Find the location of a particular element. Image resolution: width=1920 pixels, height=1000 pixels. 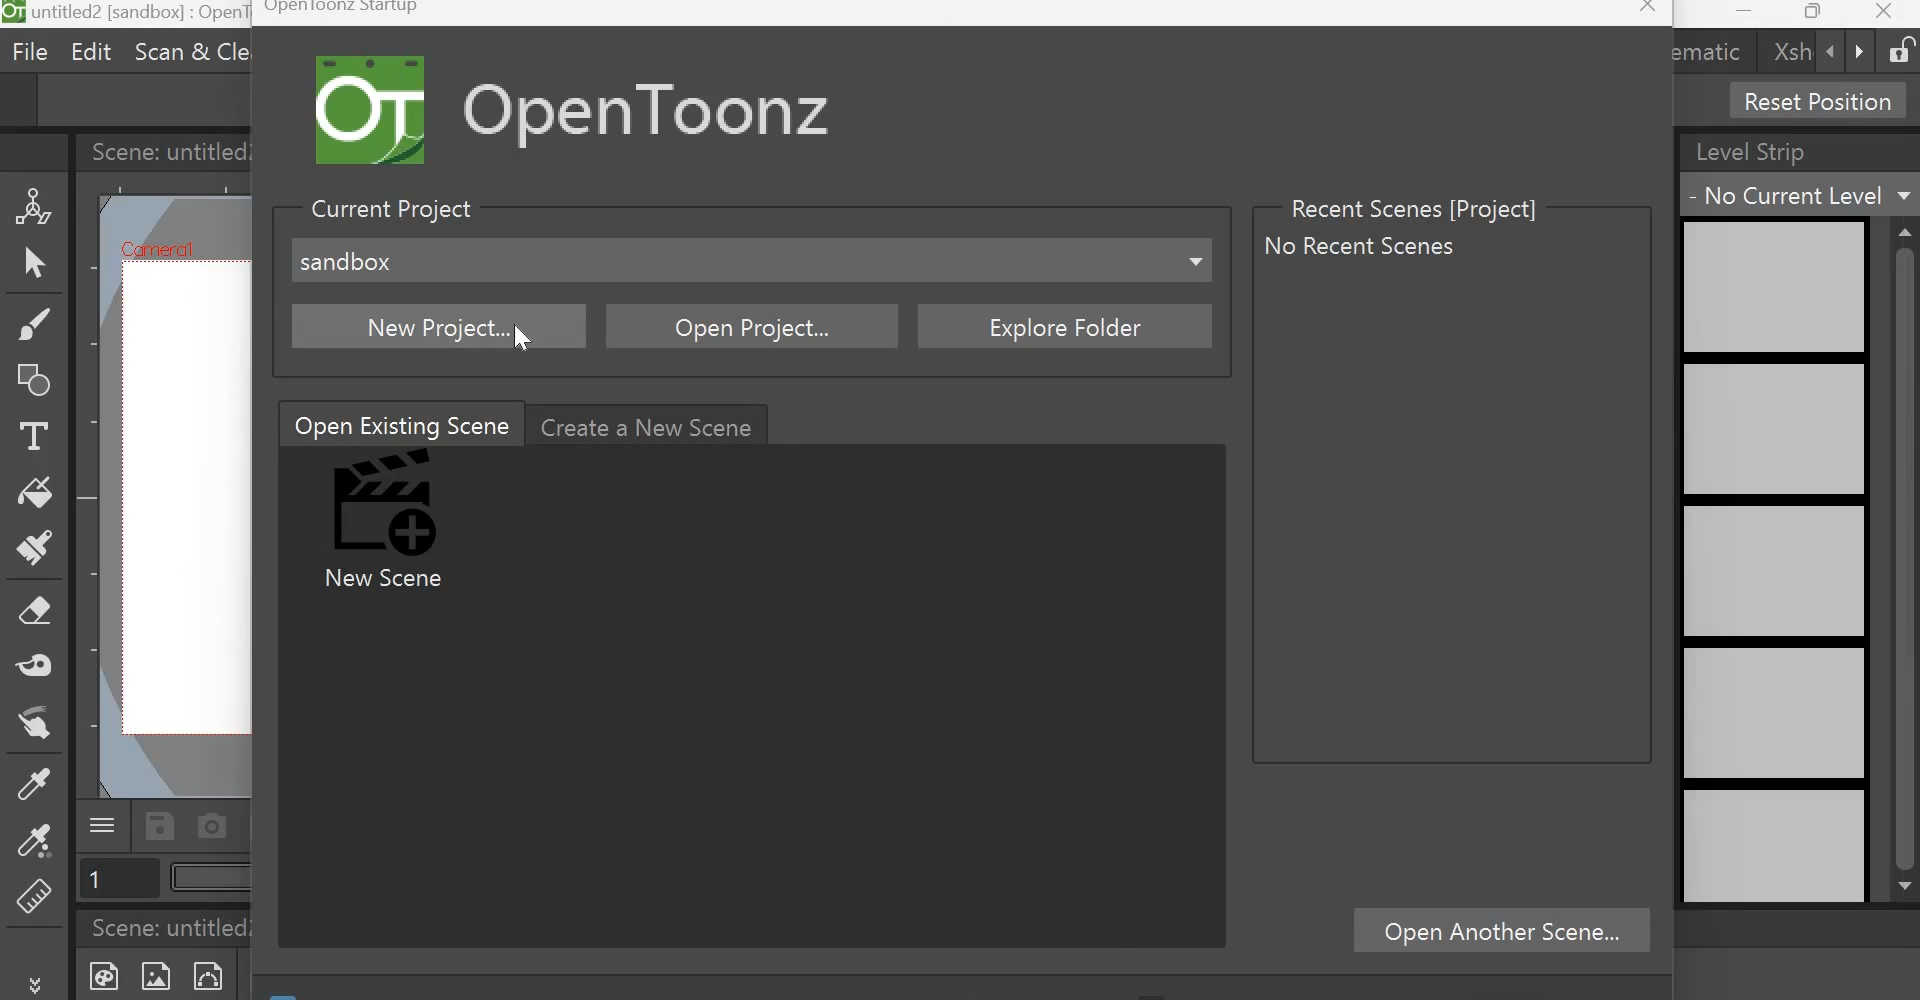

Current Project is located at coordinates (388, 209).